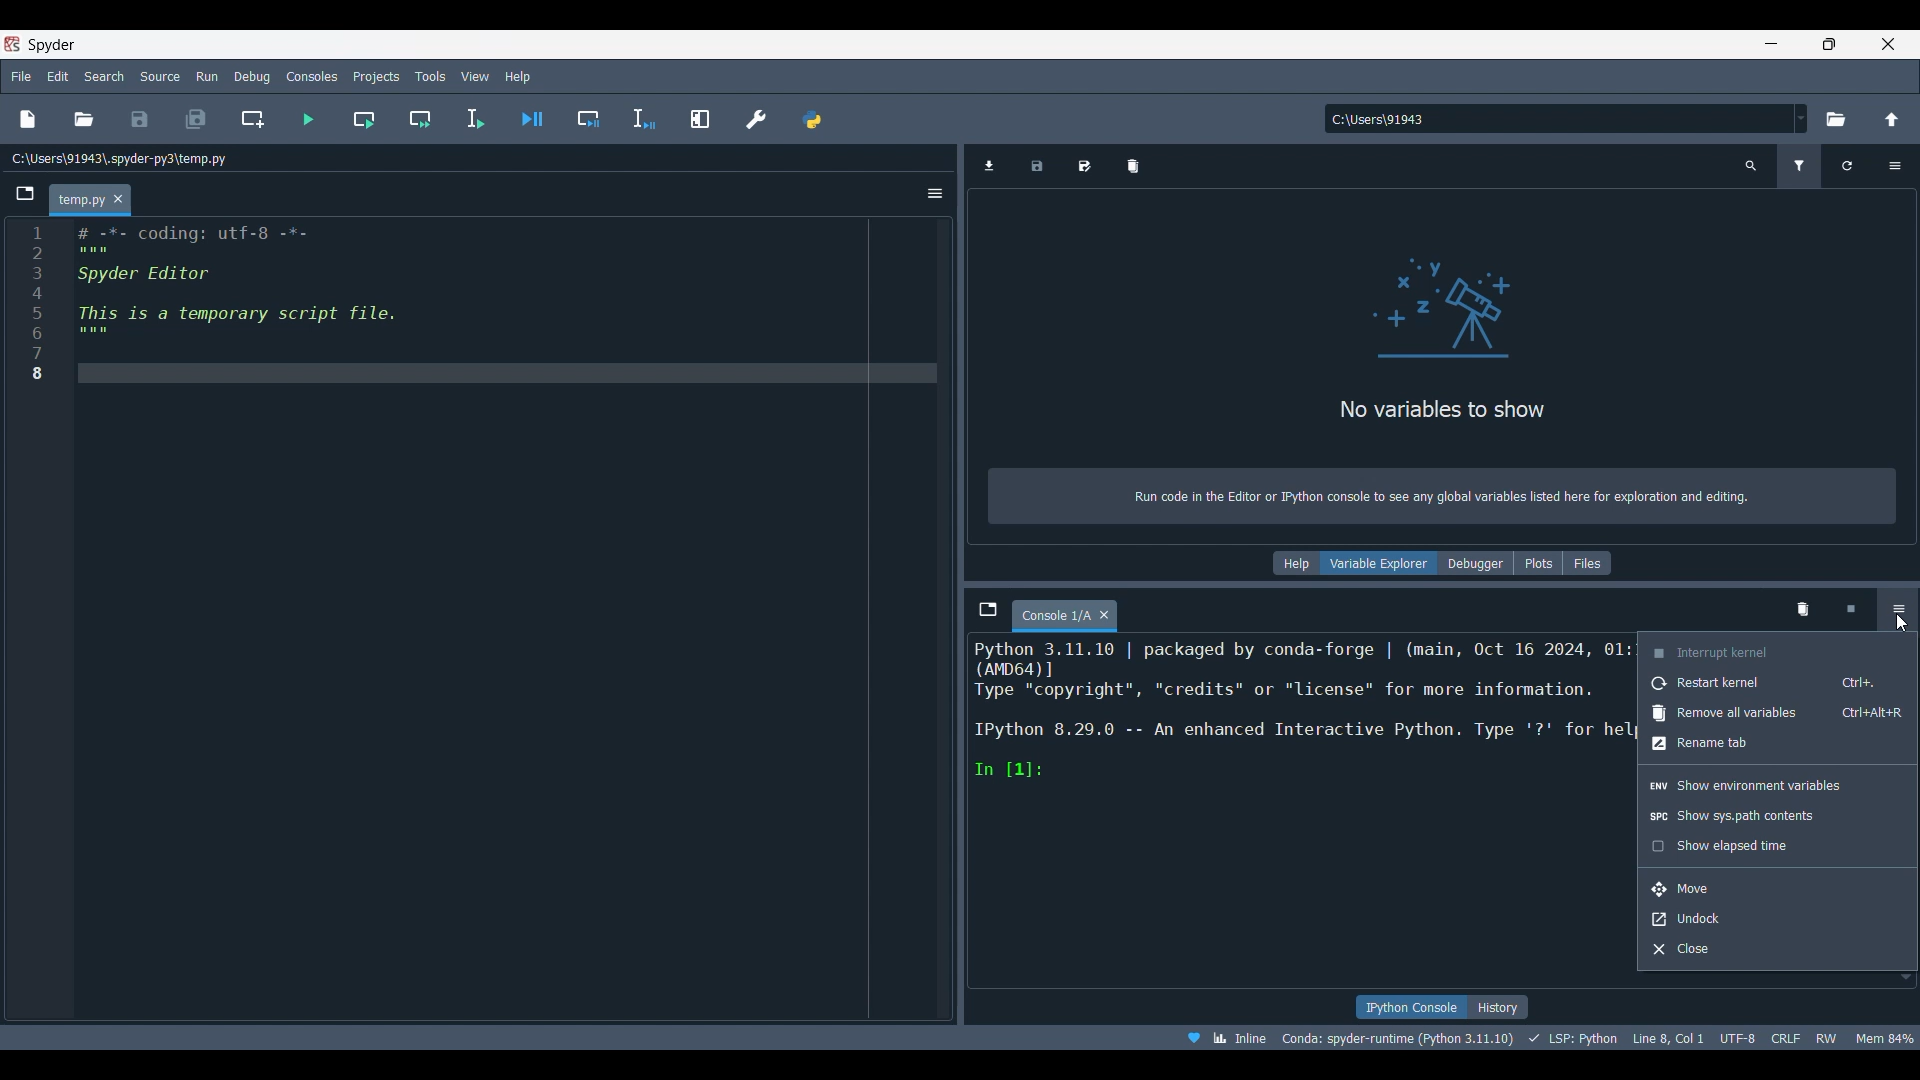  What do you see at coordinates (532, 119) in the screenshot?
I see `Debug file` at bounding box center [532, 119].